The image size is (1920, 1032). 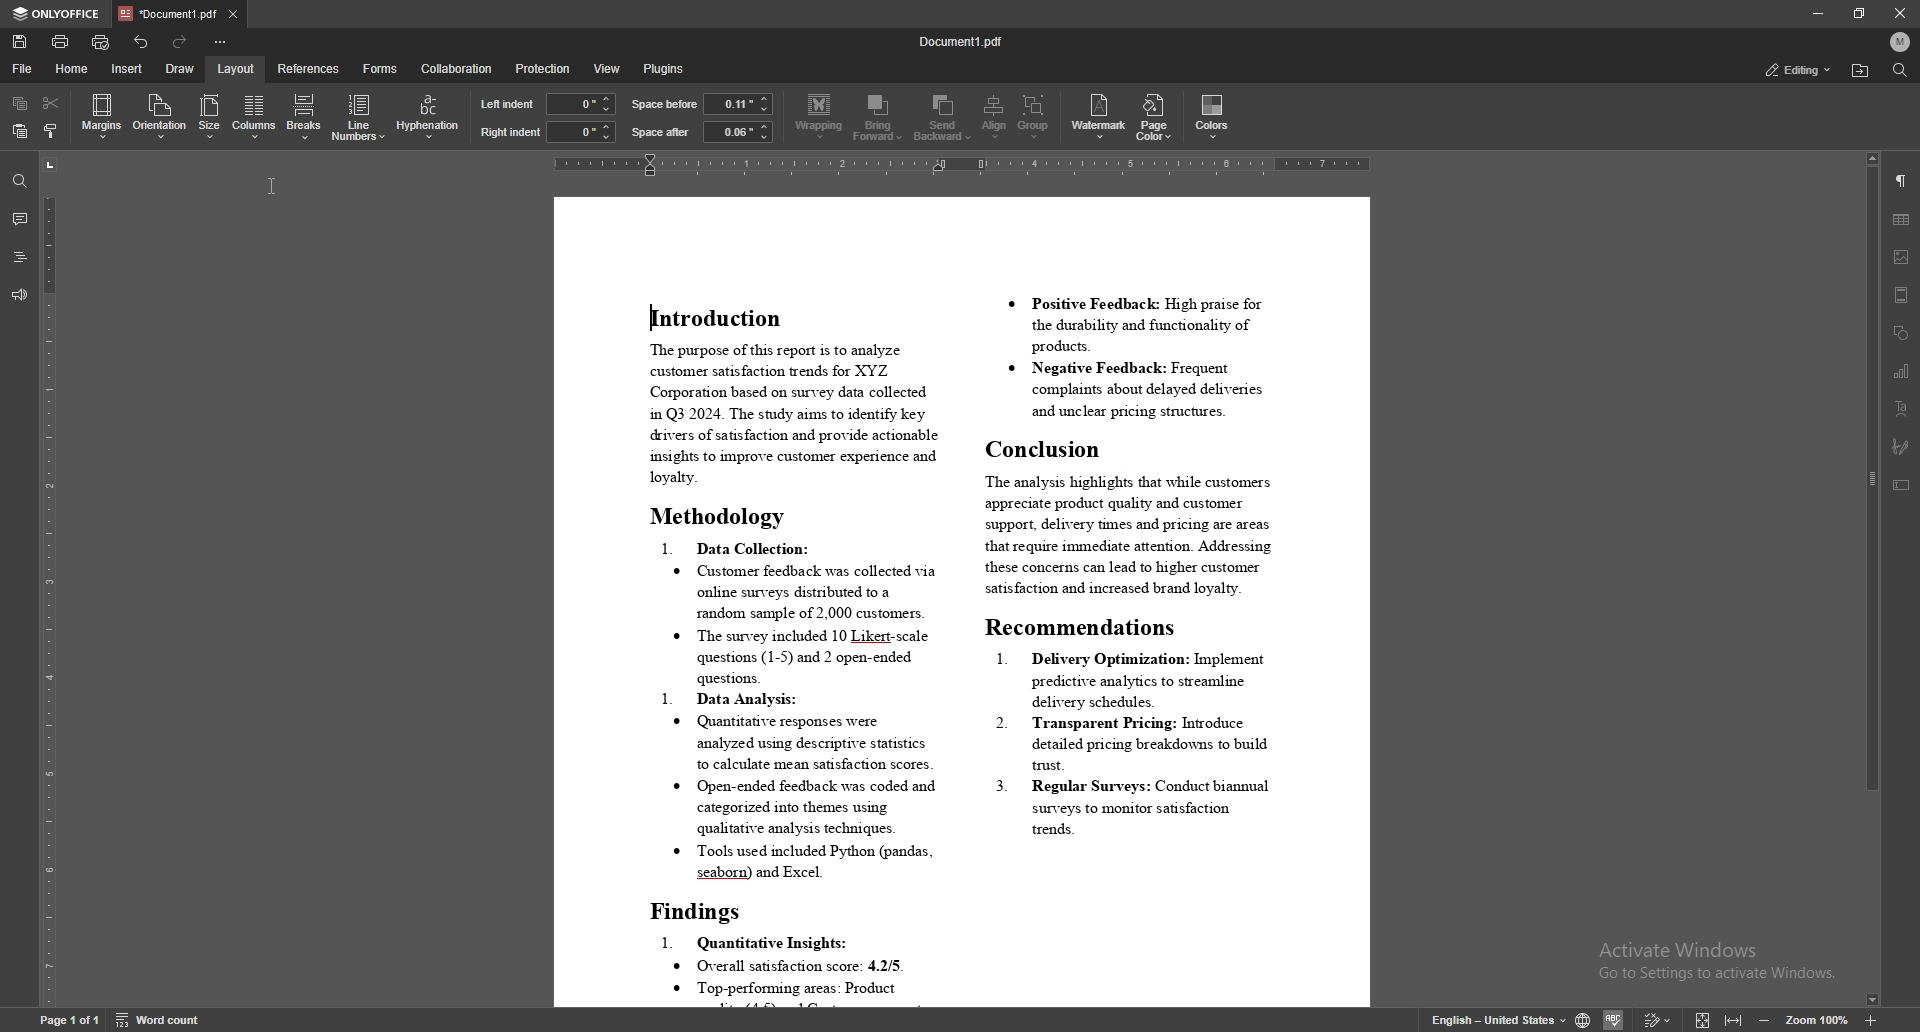 I want to click on fit to screen, so click(x=1702, y=1019).